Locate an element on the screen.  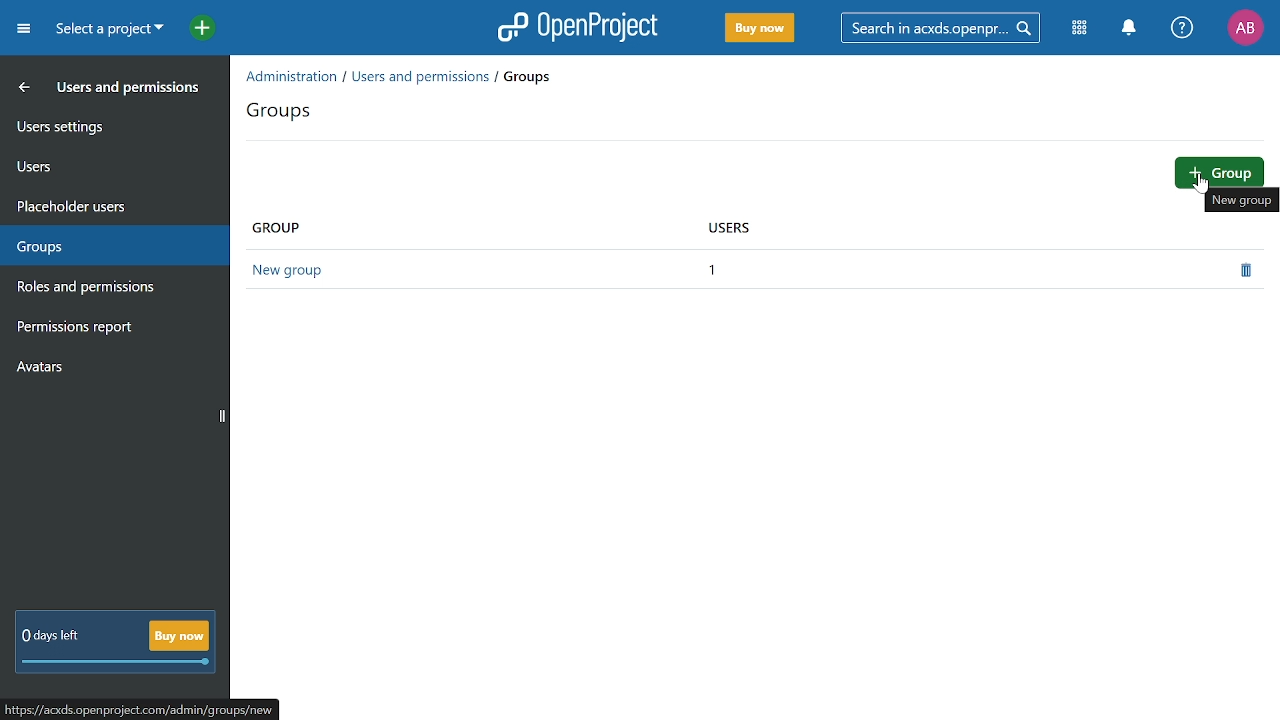
cursor is located at coordinates (1200, 186).